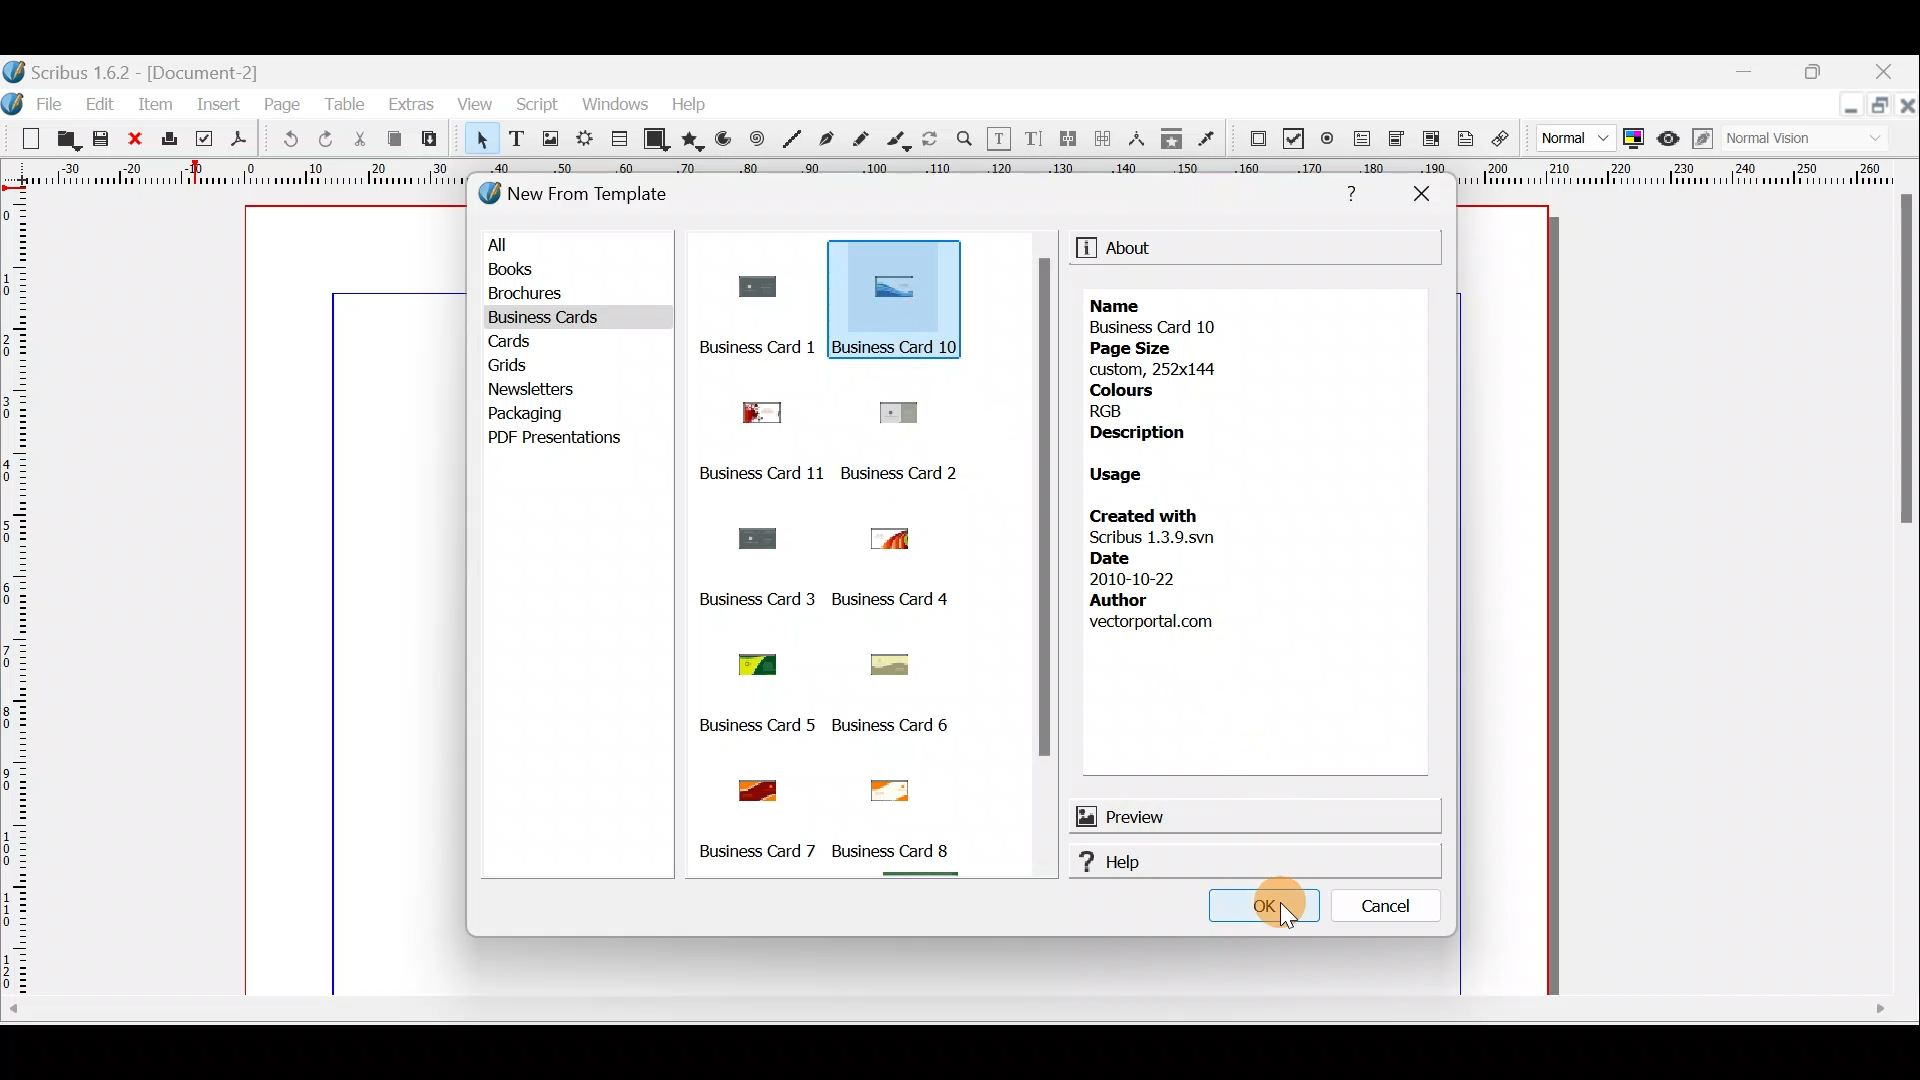  Describe the element at coordinates (1065, 139) in the screenshot. I see `Link text frames` at that location.